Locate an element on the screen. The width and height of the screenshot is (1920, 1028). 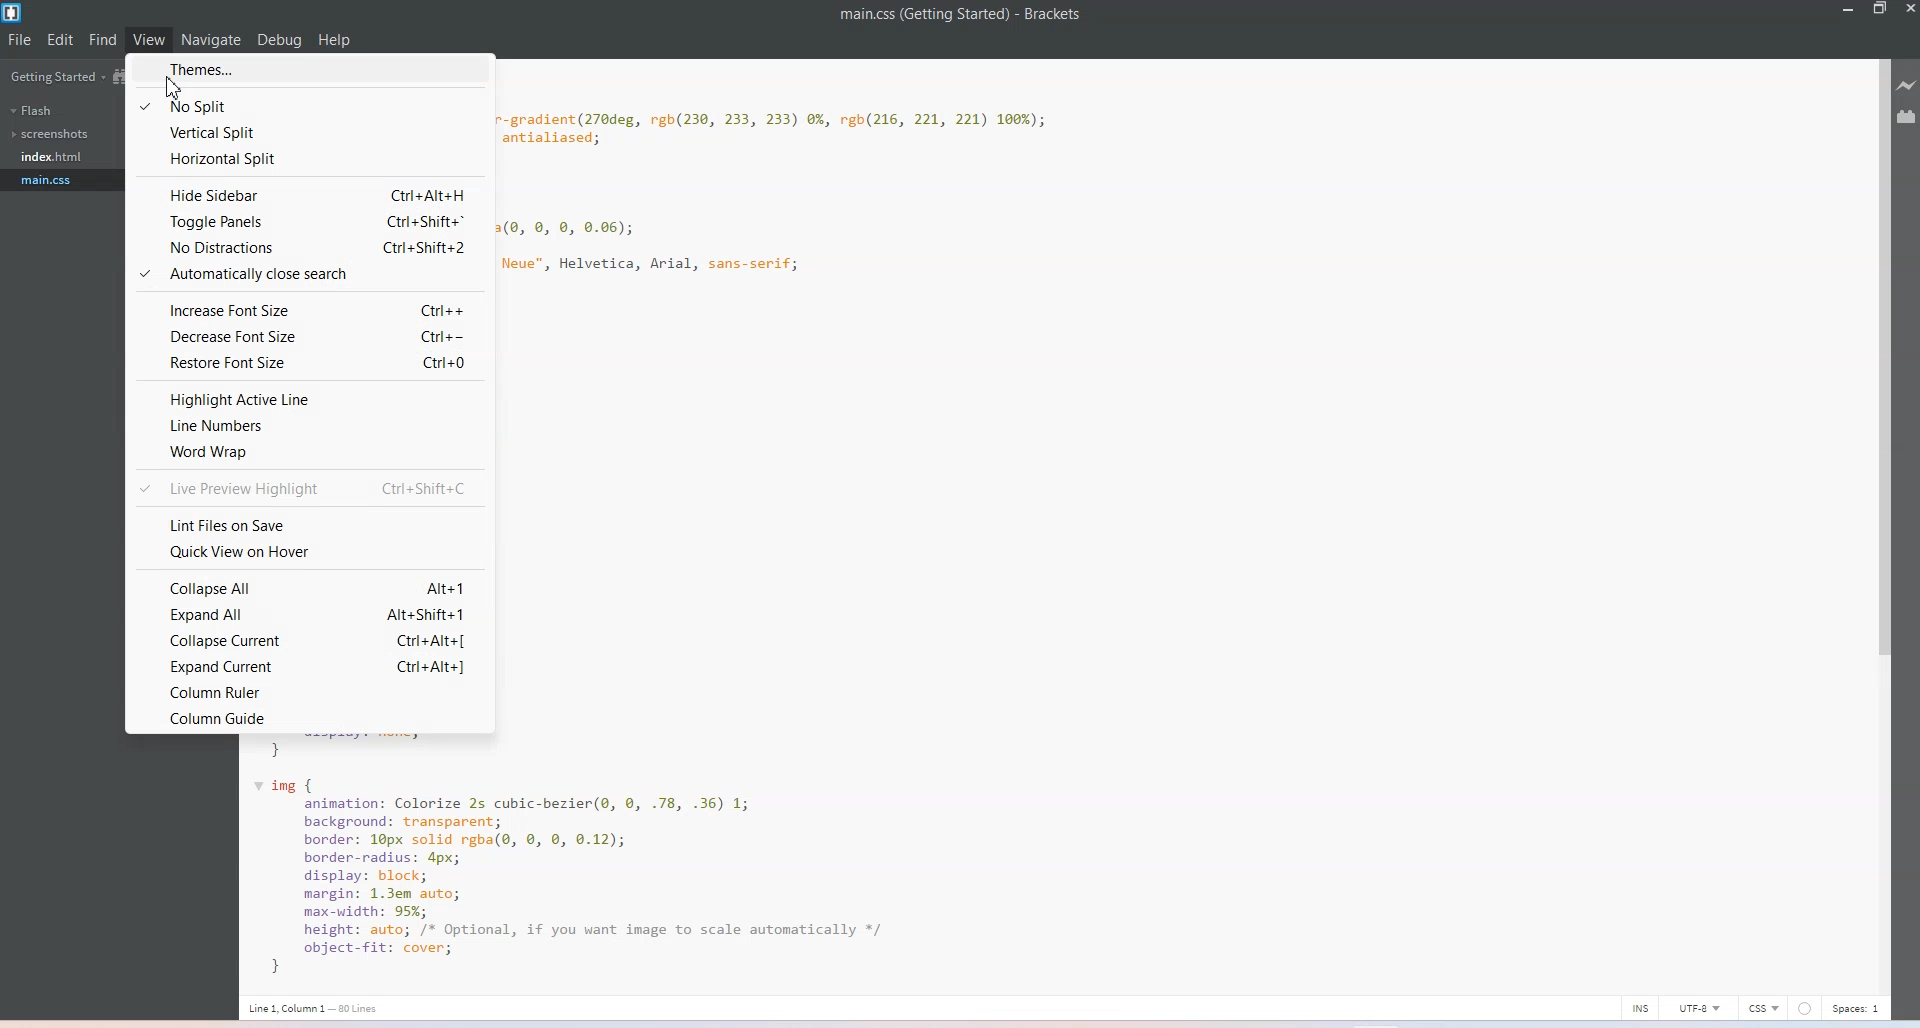
Vertical scroll bar is located at coordinates (1877, 522).